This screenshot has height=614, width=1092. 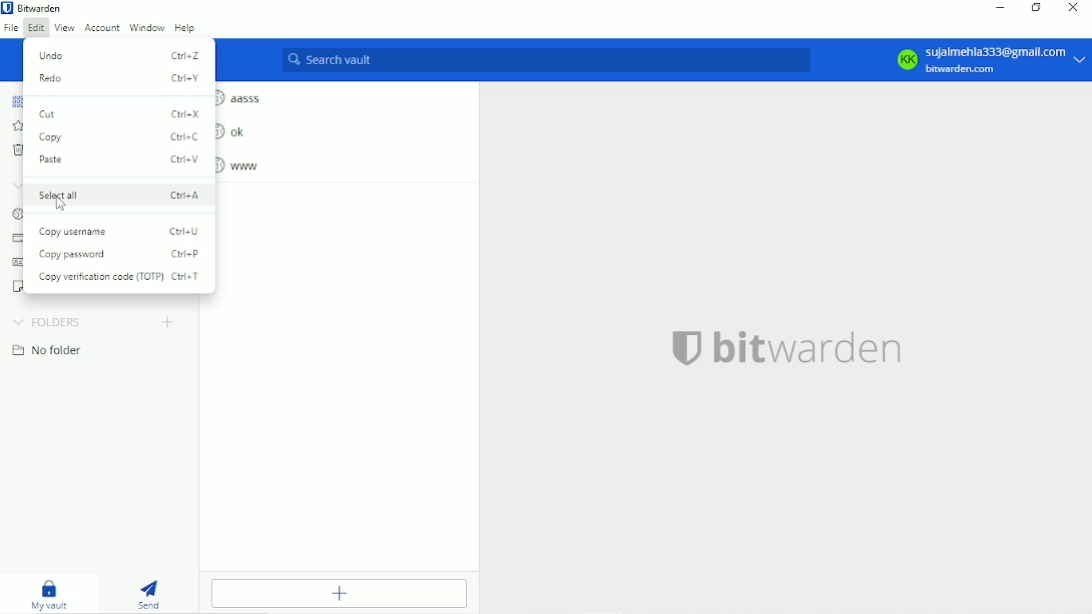 What do you see at coordinates (186, 27) in the screenshot?
I see `Help` at bounding box center [186, 27].